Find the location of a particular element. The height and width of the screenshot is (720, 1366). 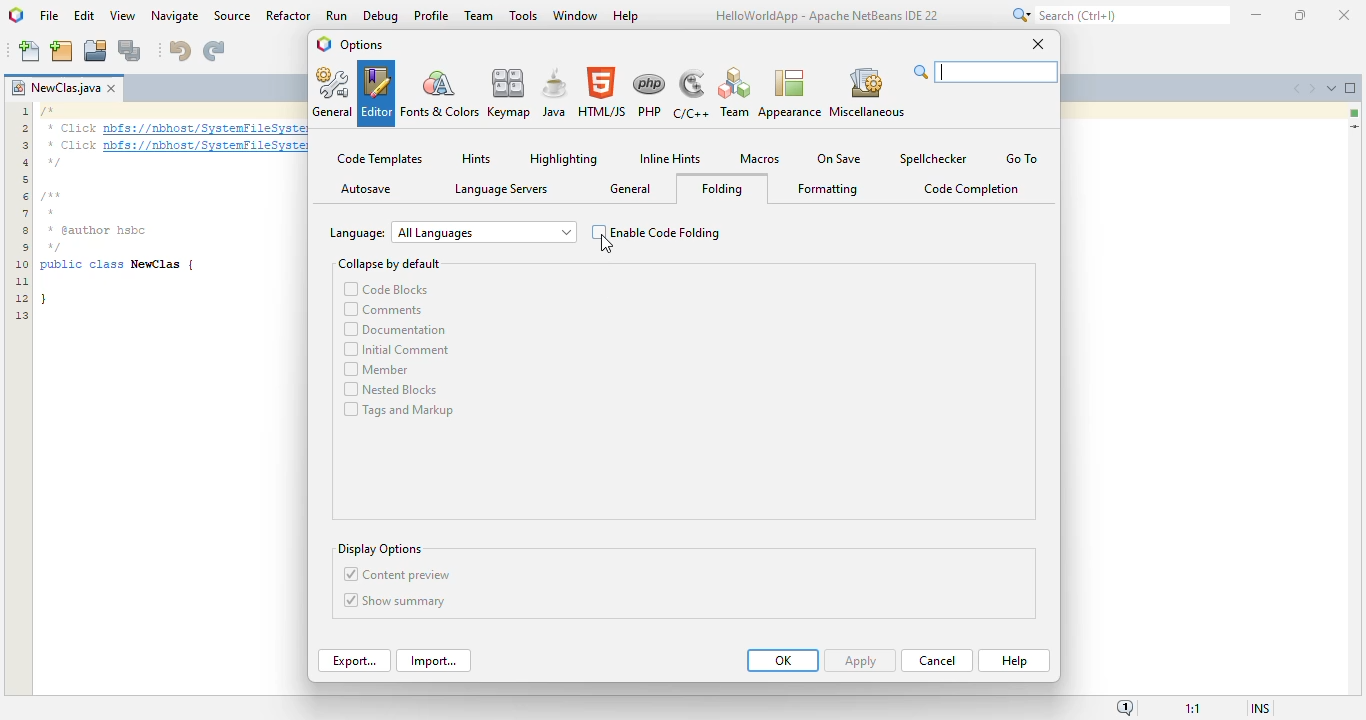

editor is located at coordinates (376, 92).